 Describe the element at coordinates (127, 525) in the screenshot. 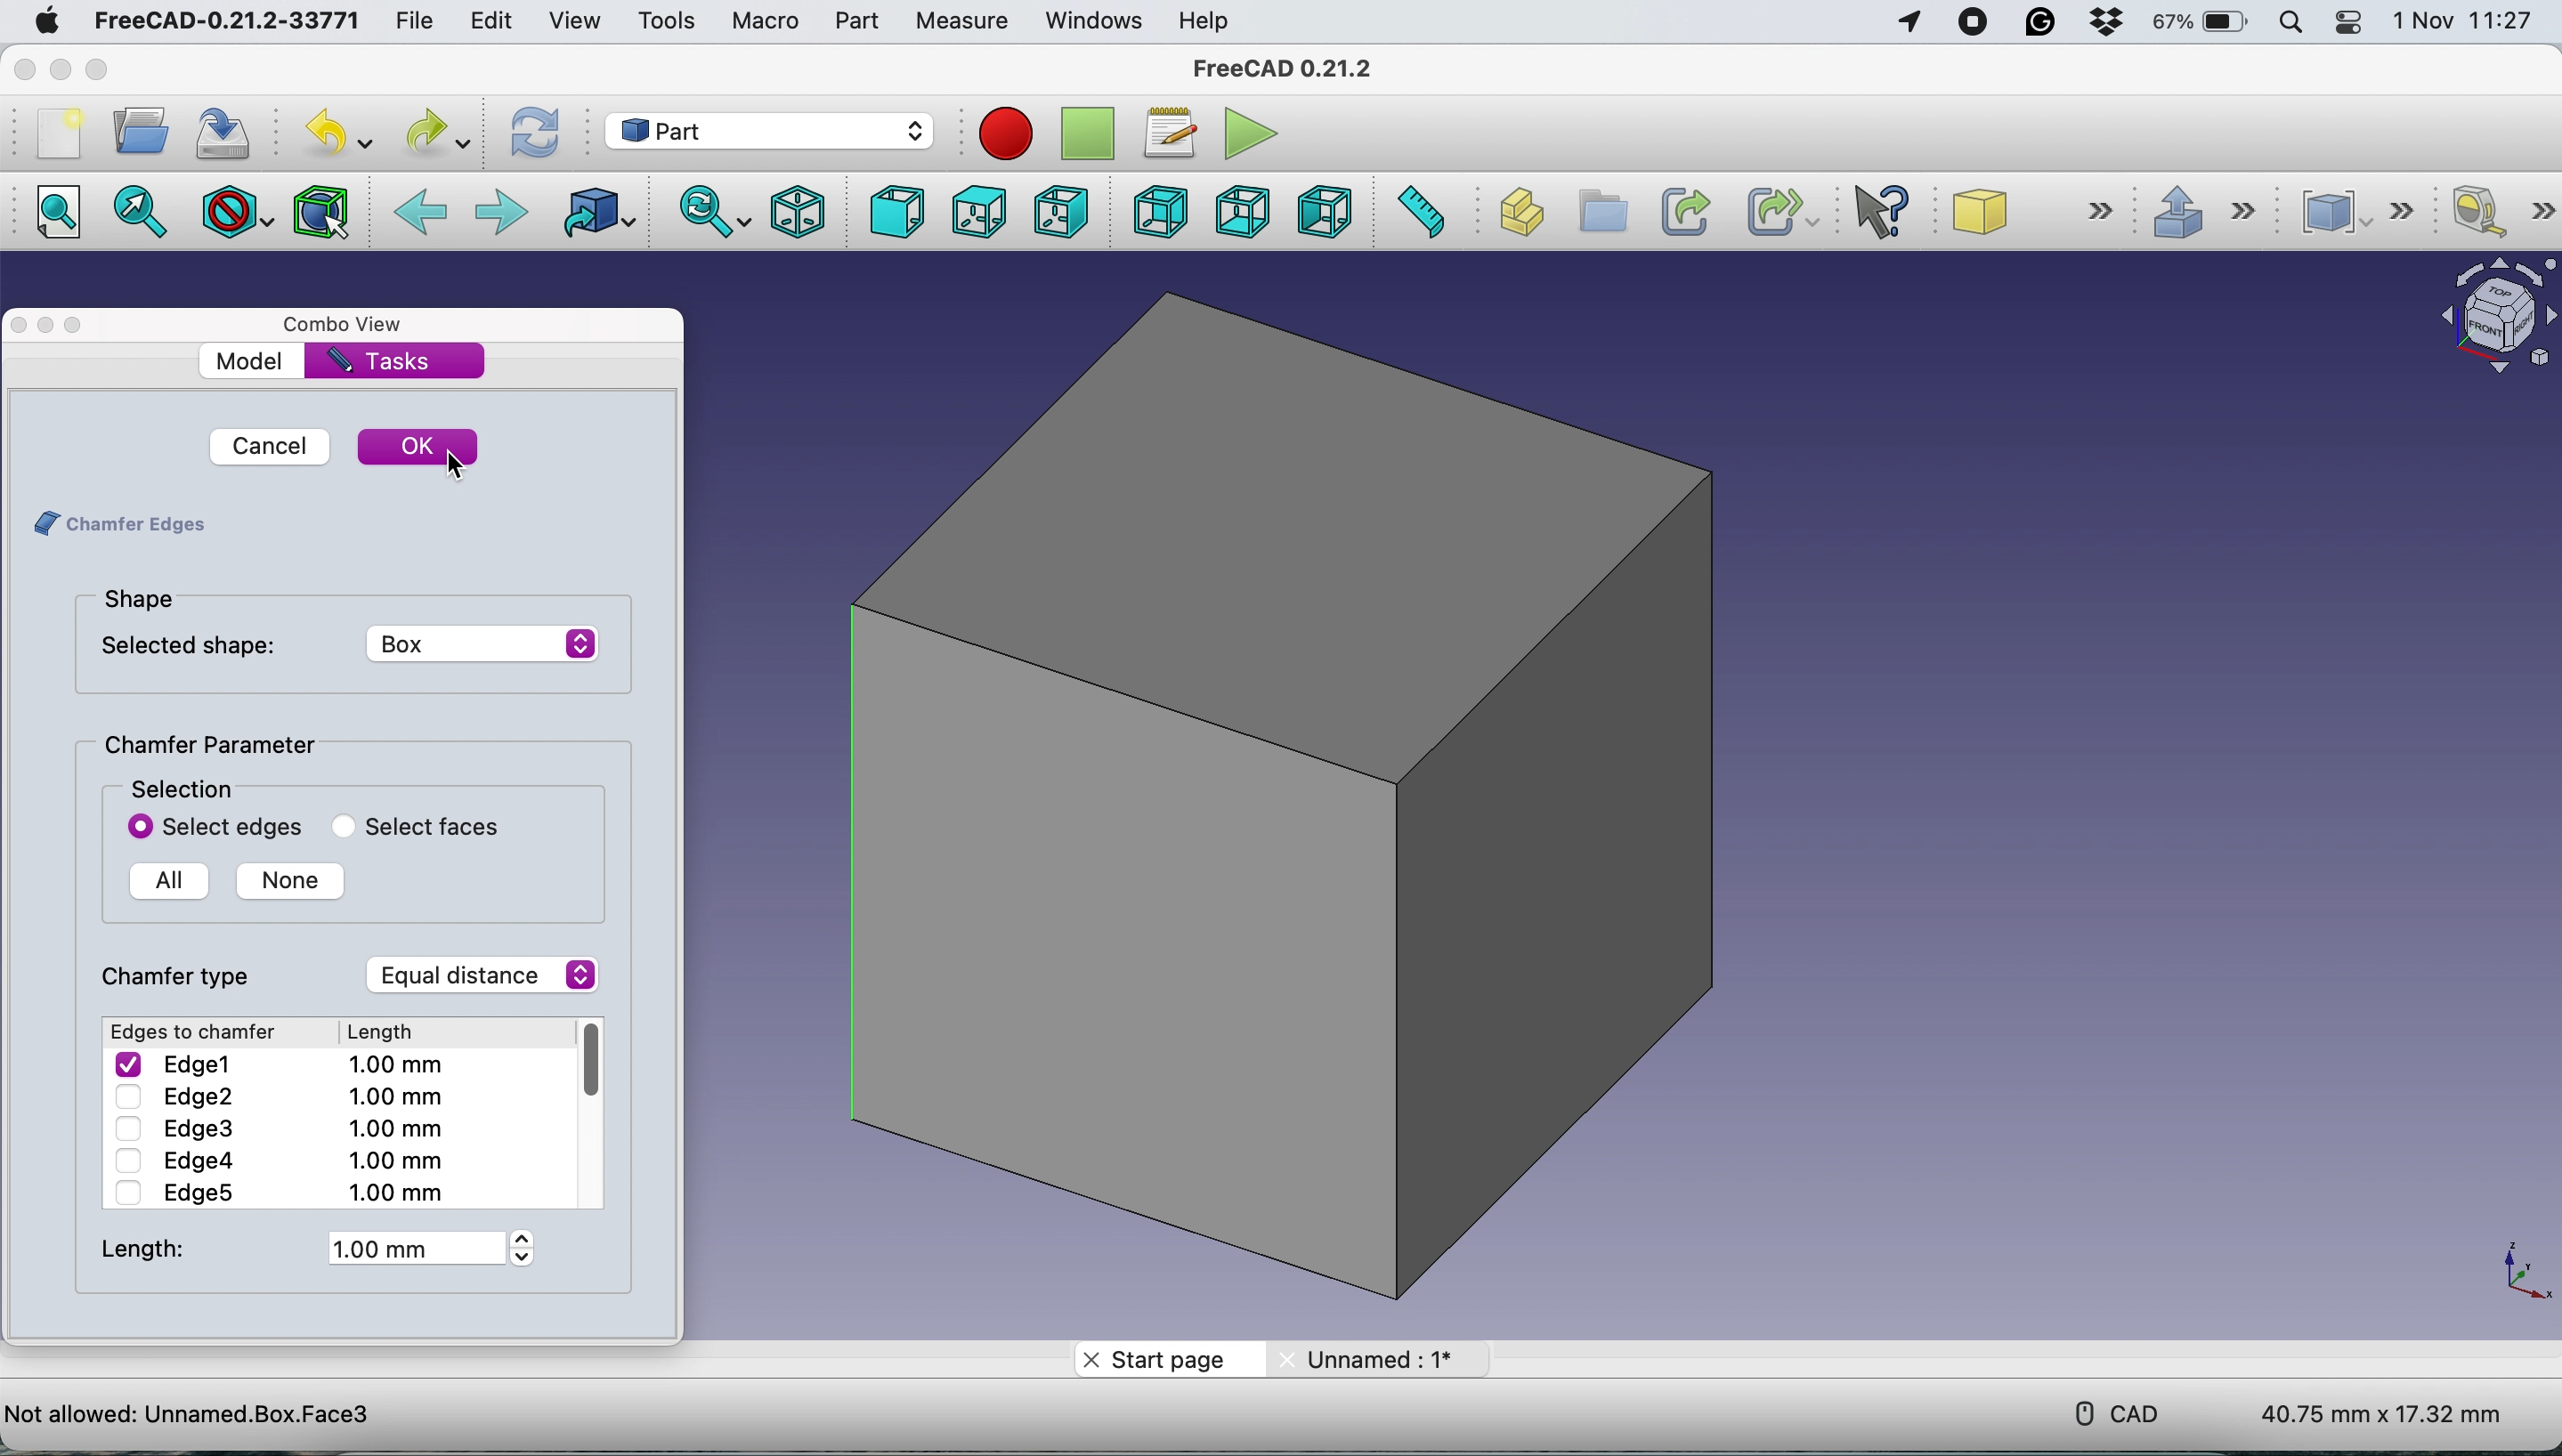

I see `chamfer edges` at that location.